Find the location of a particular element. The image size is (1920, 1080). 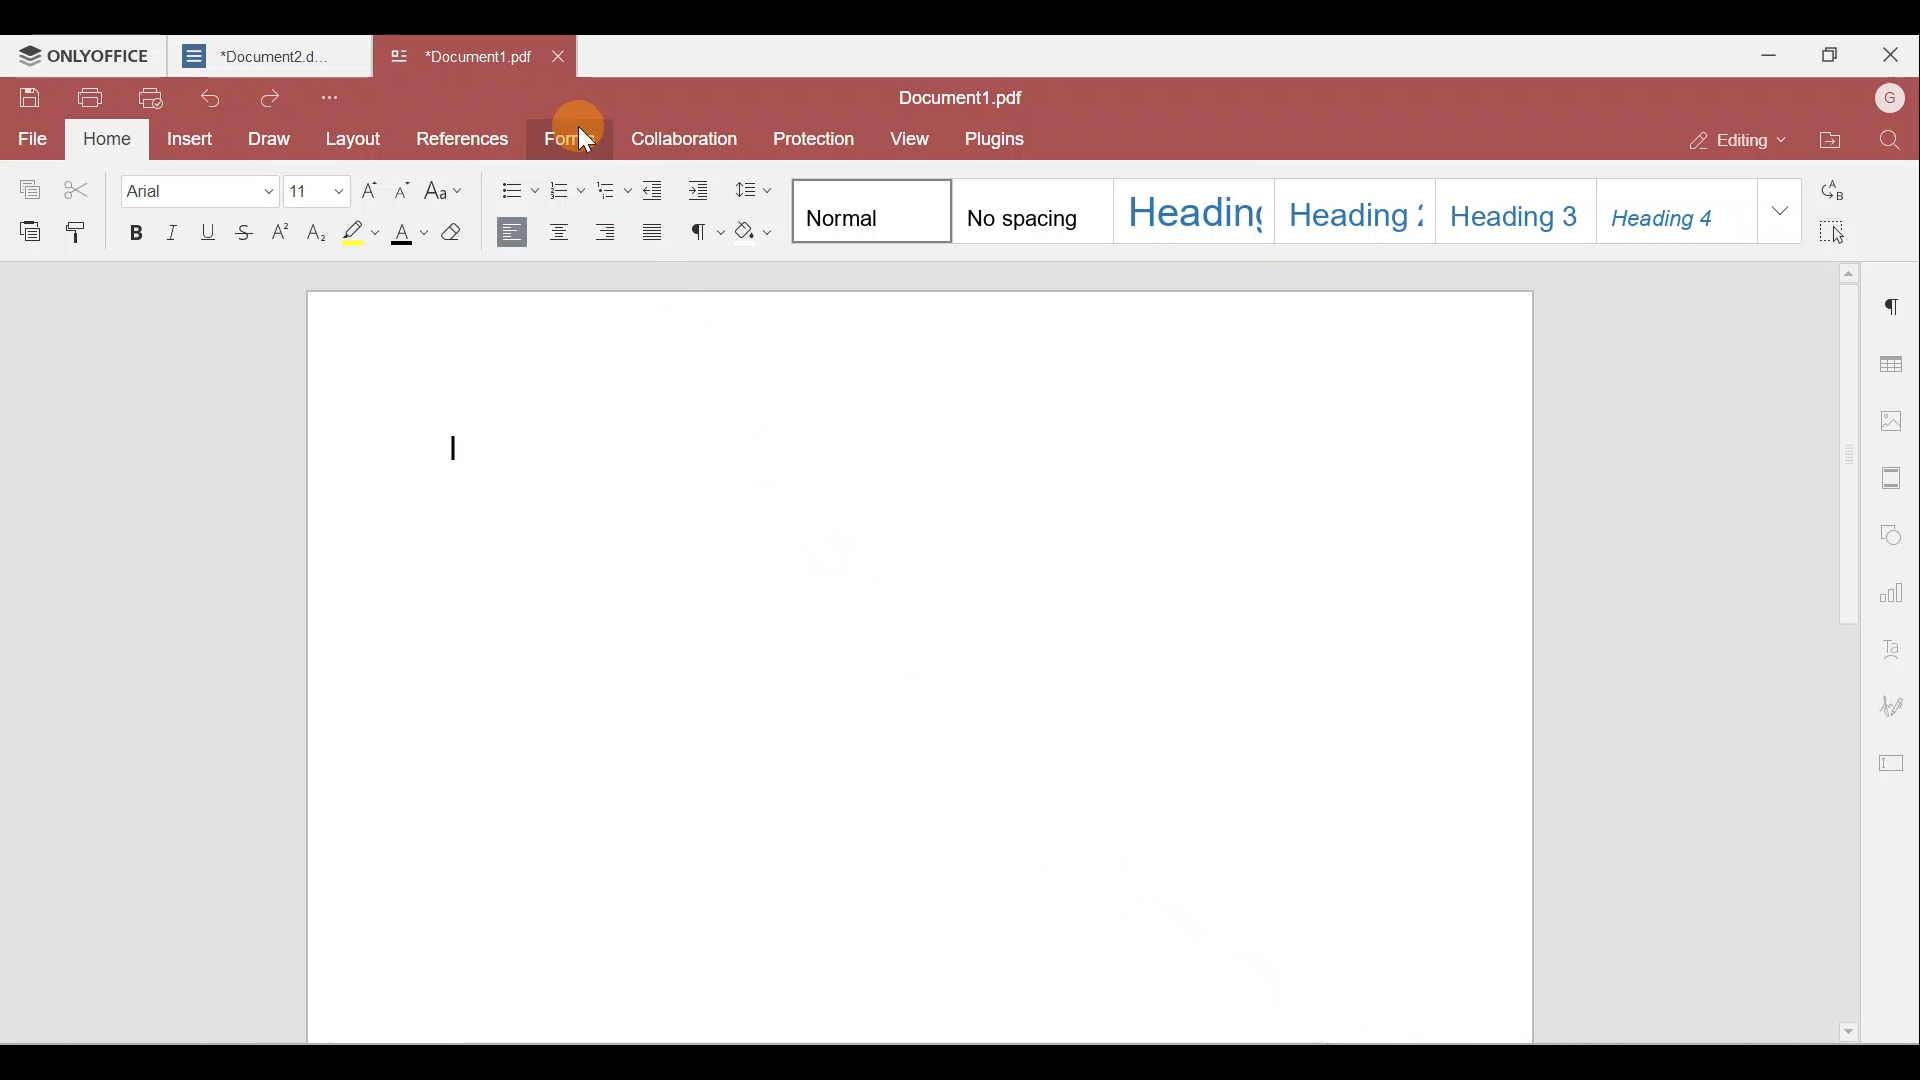

Decrease font size is located at coordinates (403, 193).